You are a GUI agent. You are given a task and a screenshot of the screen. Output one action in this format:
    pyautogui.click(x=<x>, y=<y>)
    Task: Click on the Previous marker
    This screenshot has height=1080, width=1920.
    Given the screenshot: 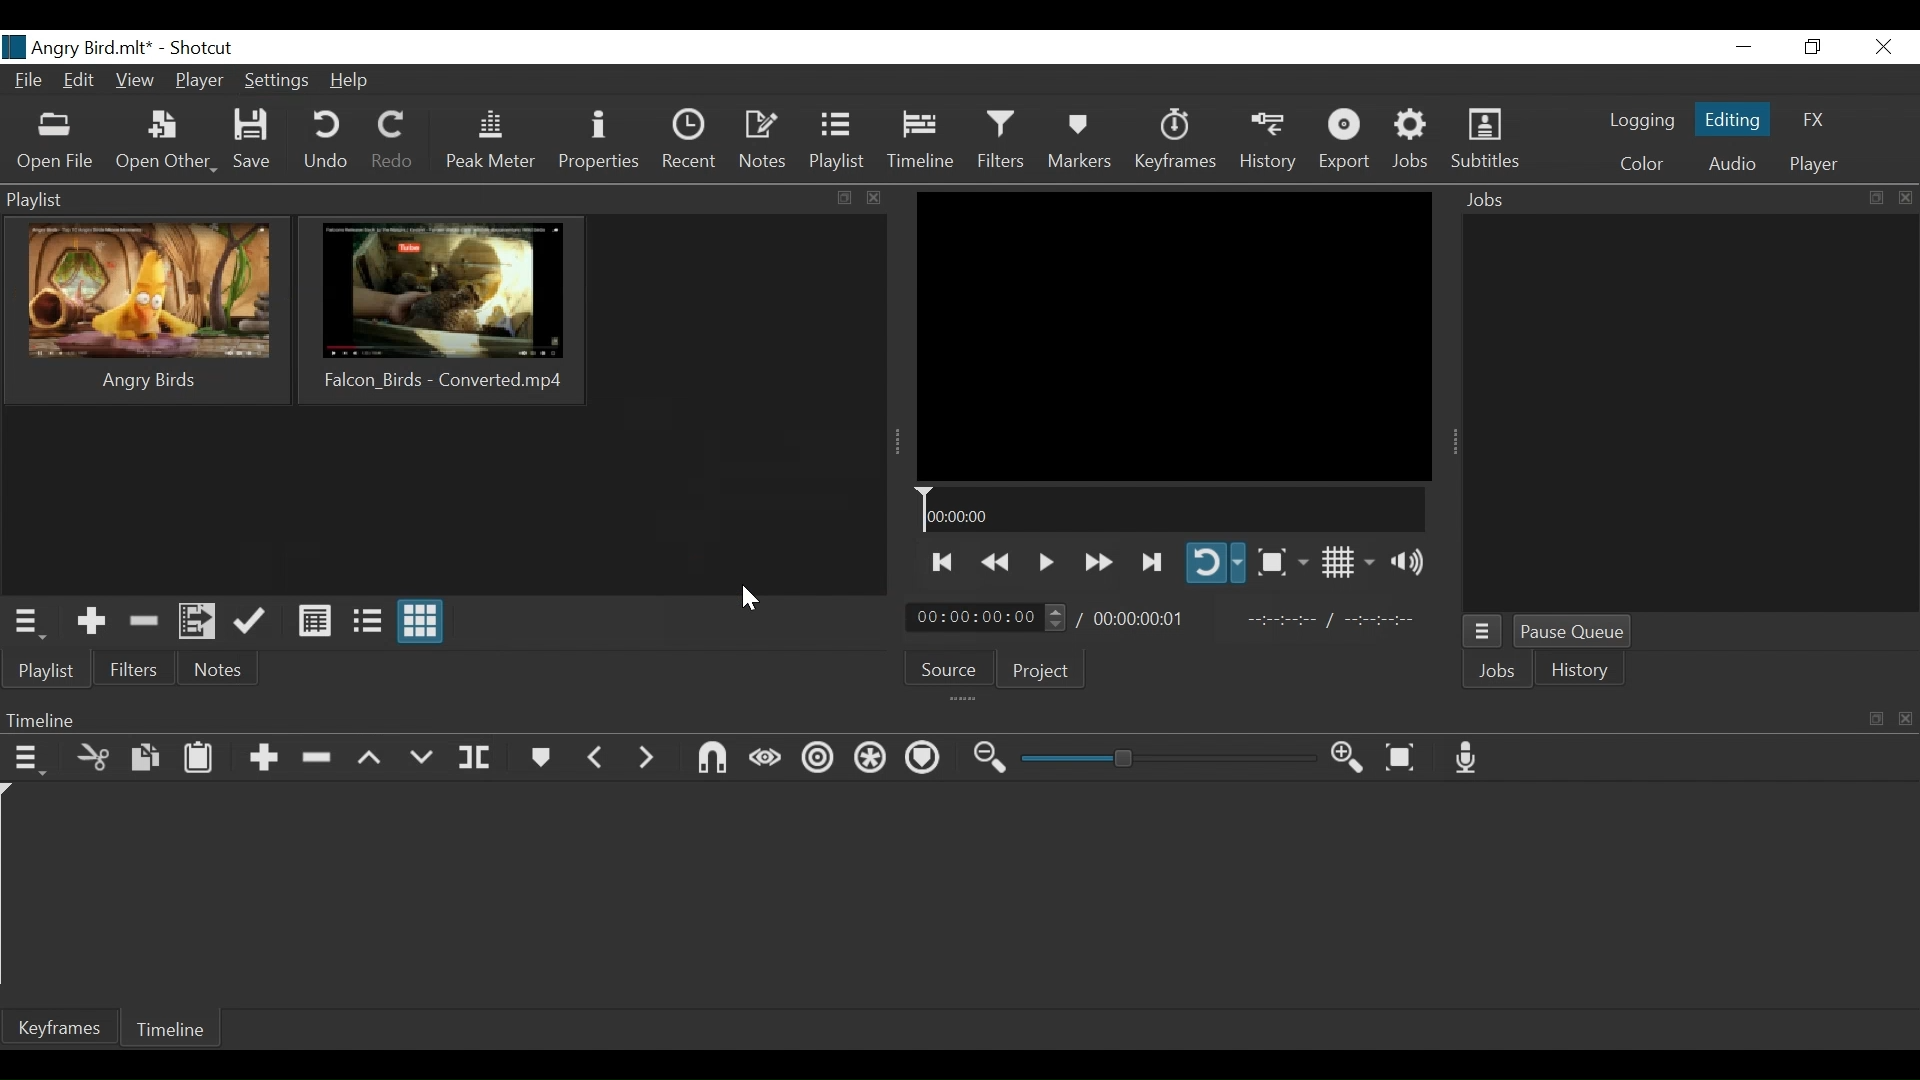 What is the action you would take?
    pyautogui.click(x=596, y=762)
    